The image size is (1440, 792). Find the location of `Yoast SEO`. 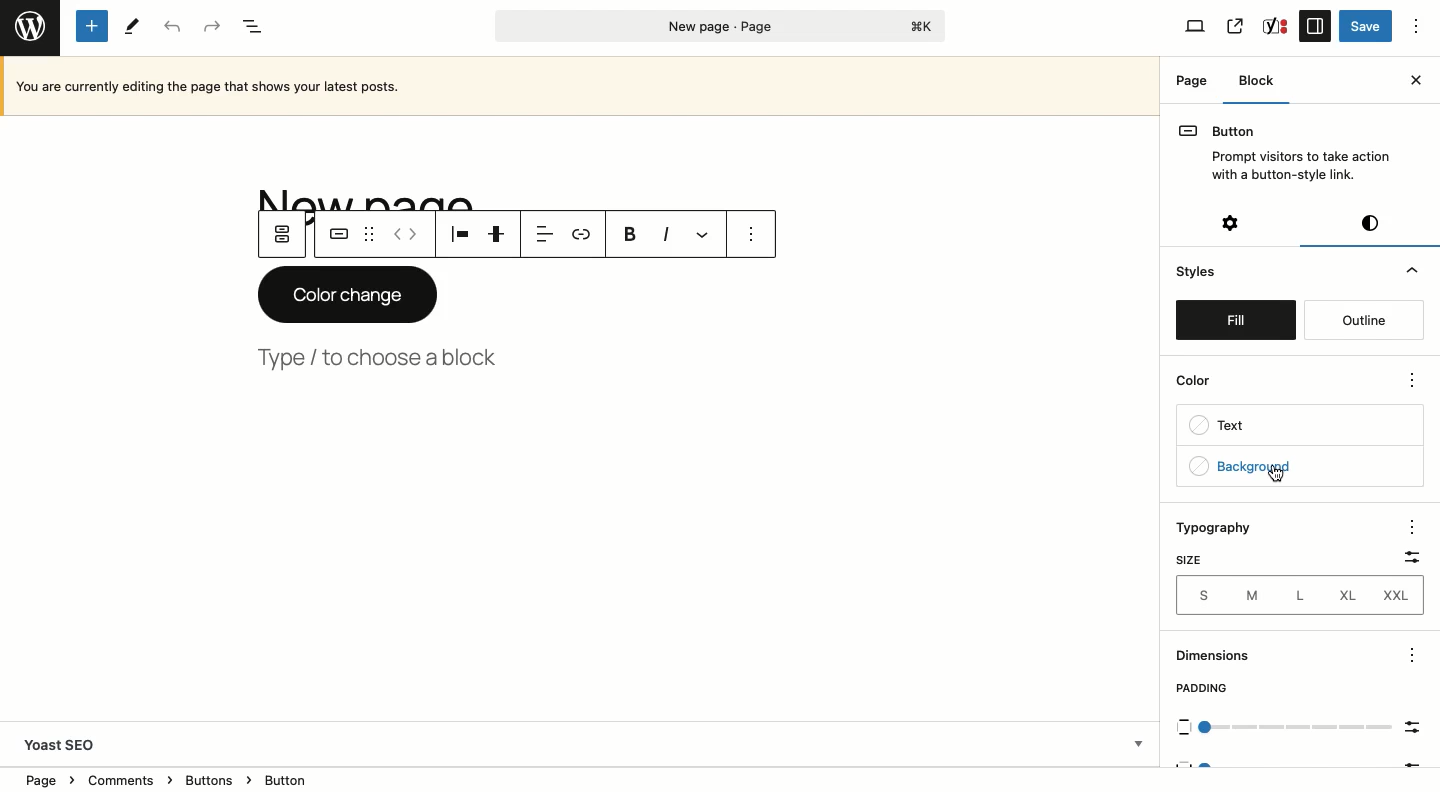

Yoast SEO is located at coordinates (581, 741).